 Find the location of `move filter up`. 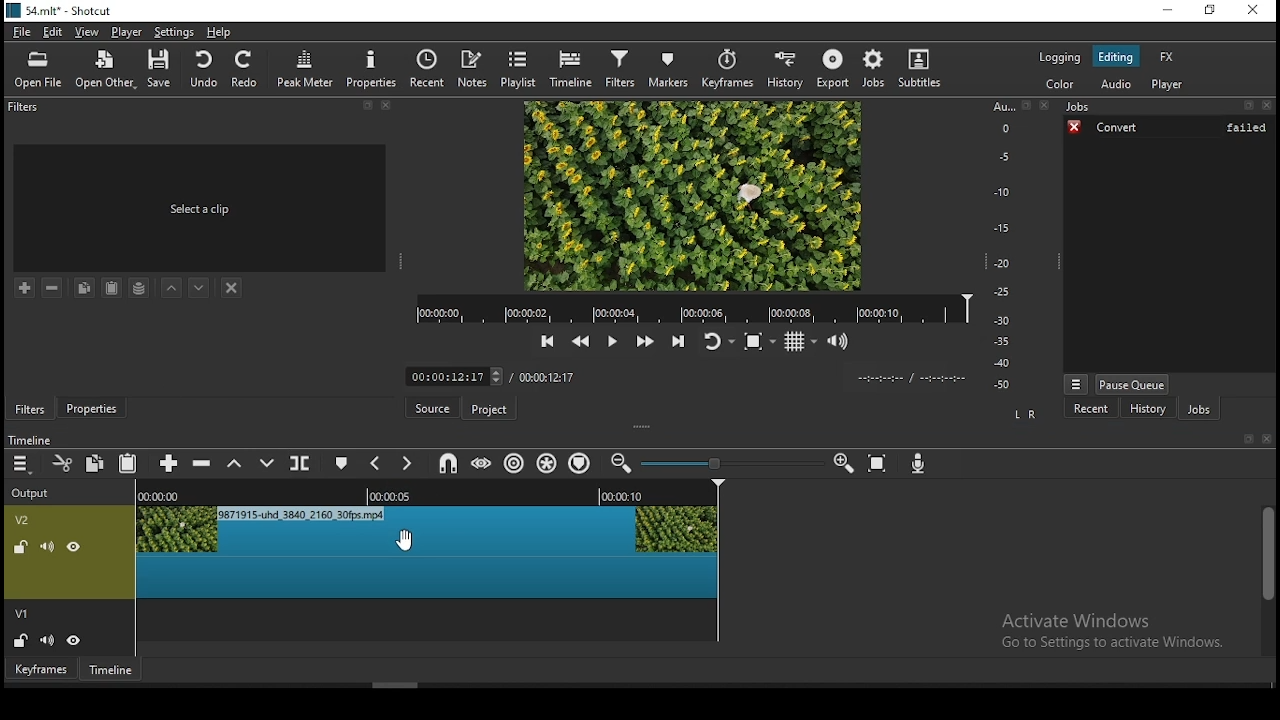

move filter up is located at coordinates (175, 285).